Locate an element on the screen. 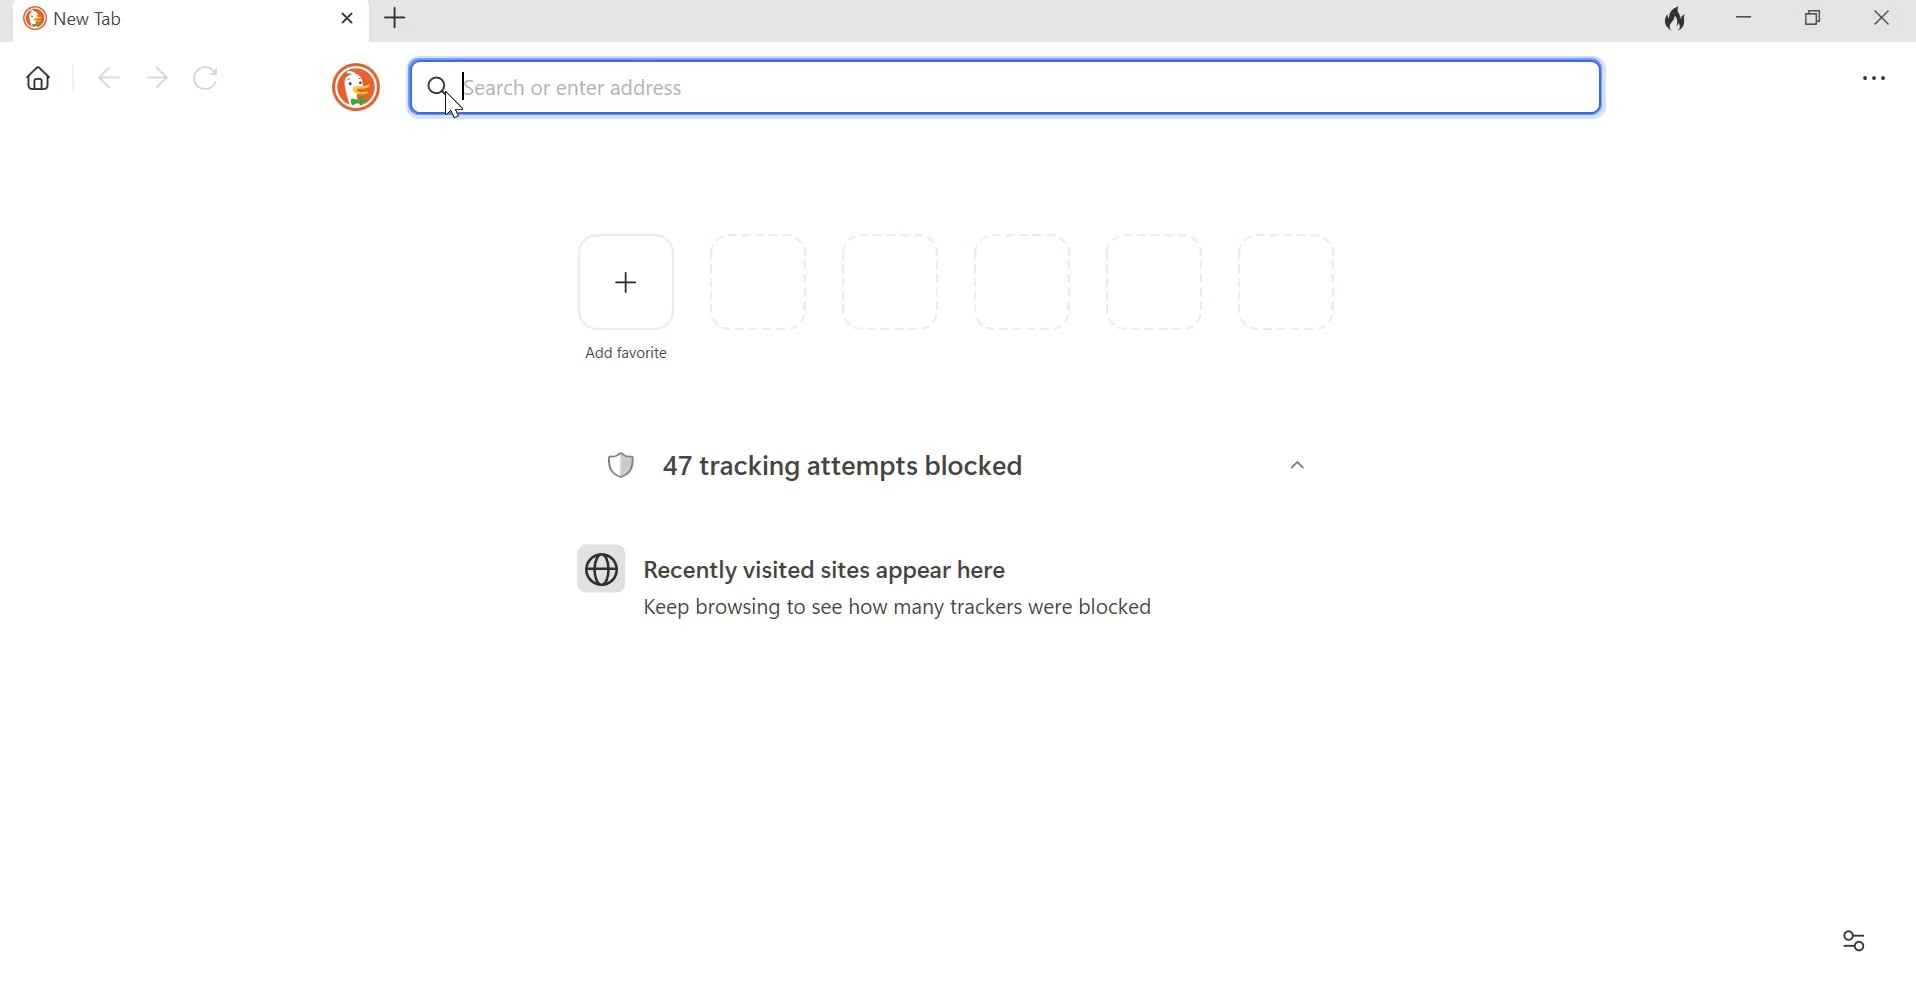 Image resolution: width=1916 pixels, height=1002 pixels. Search or enter address is located at coordinates (1002, 85).